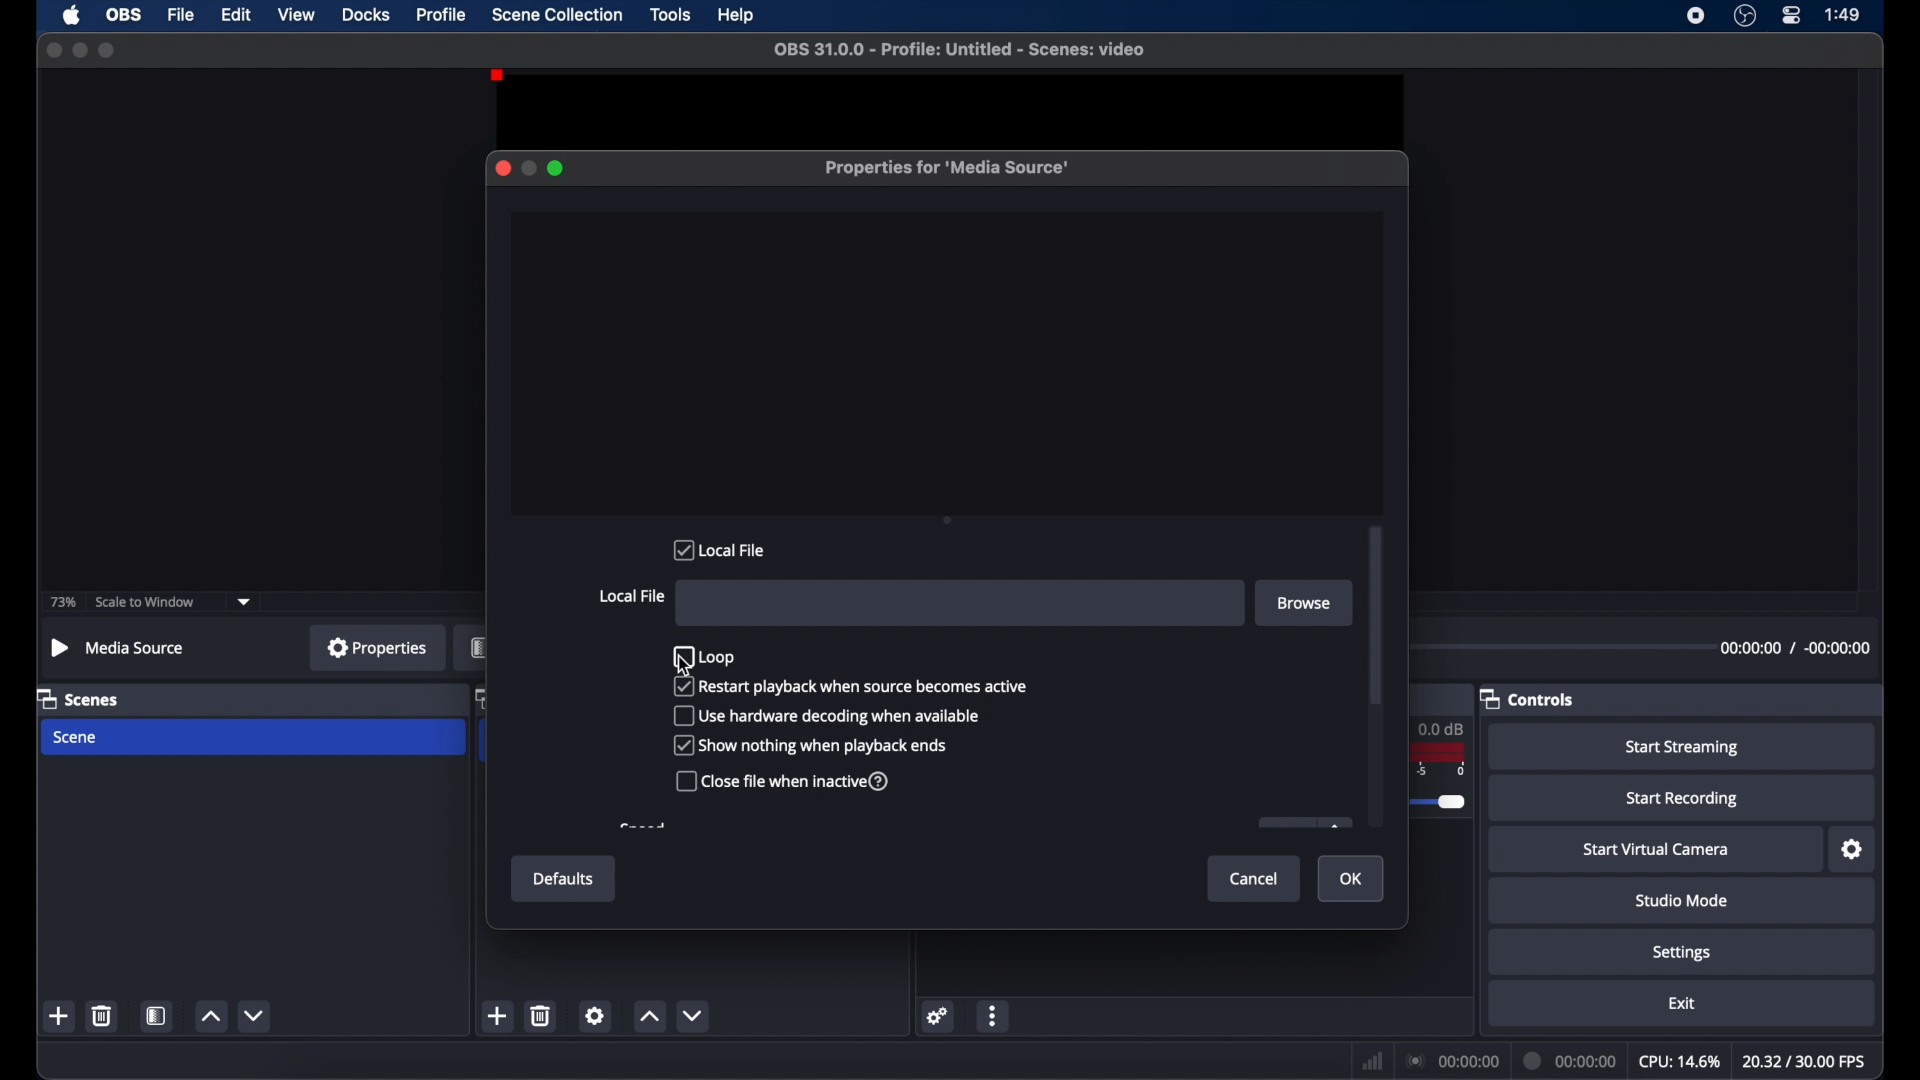 The image size is (1920, 1080). What do you see at coordinates (1745, 16) in the screenshot?
I see `obs studio` at bounding box center [1745, 16].